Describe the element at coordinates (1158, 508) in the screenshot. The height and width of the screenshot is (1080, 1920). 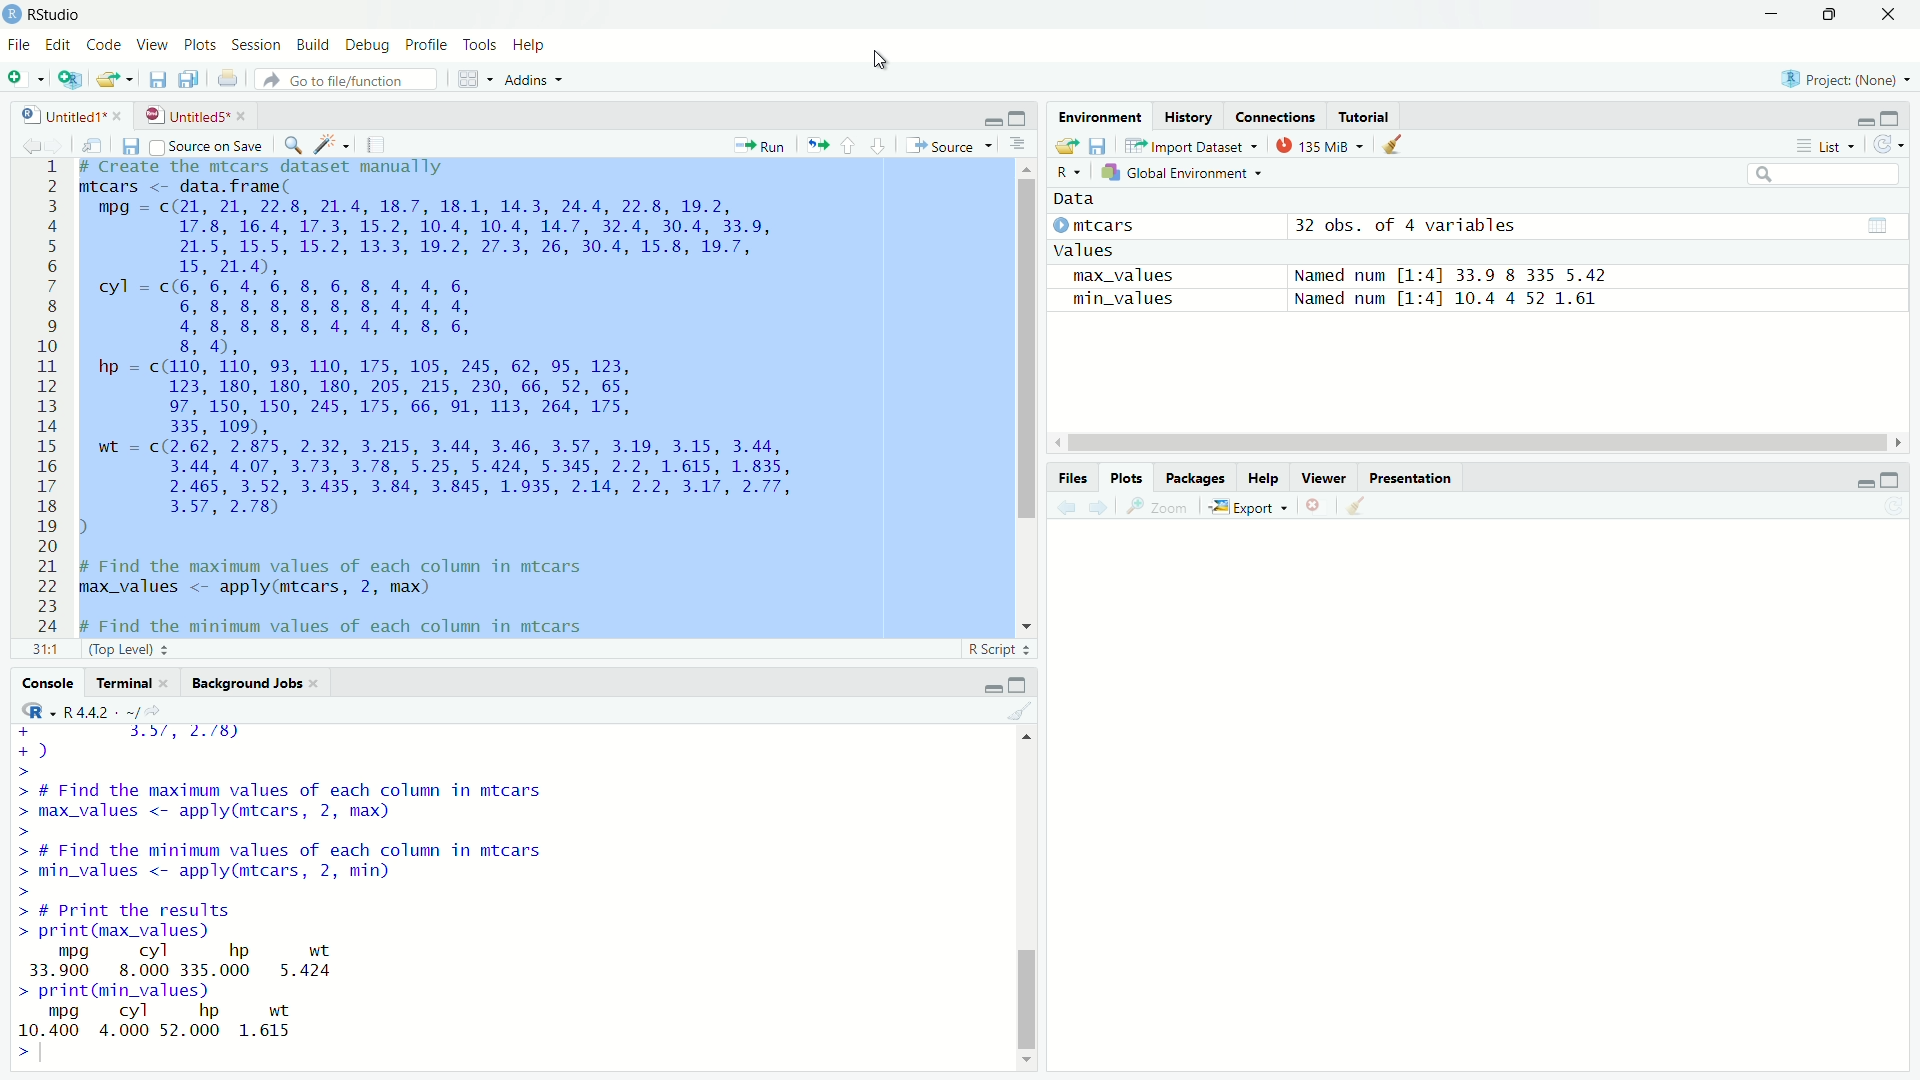
I see `zoom` at that location.